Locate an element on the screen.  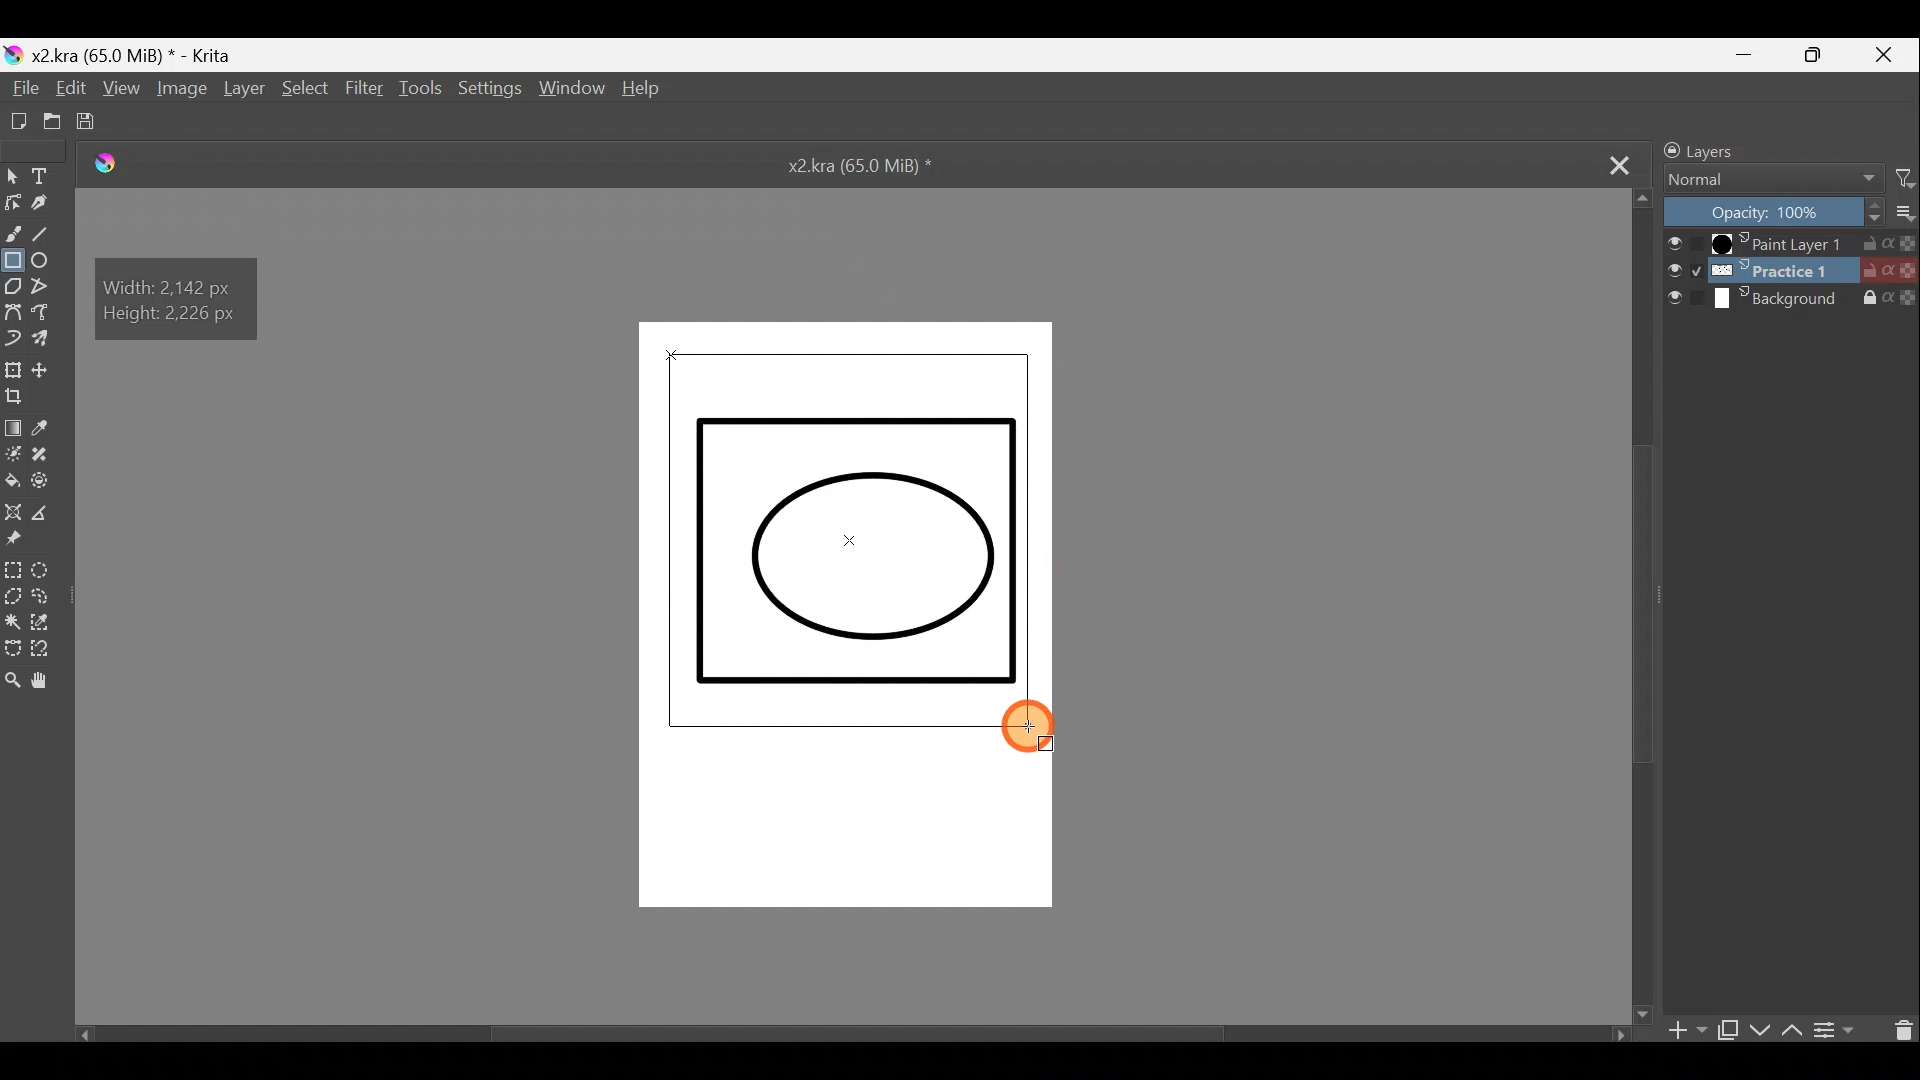
Colourise mask tool is located at coordinates (12, 454).